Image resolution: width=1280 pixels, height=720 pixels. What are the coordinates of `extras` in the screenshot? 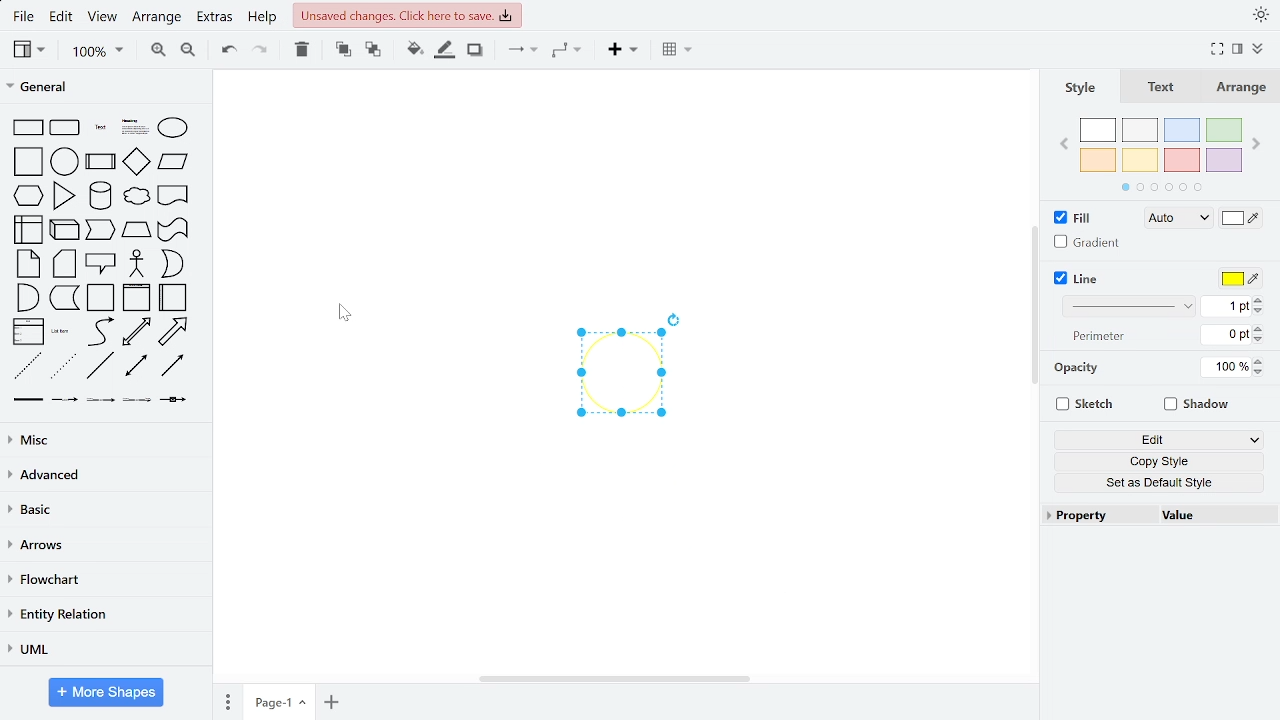 It's located at (215, 19).